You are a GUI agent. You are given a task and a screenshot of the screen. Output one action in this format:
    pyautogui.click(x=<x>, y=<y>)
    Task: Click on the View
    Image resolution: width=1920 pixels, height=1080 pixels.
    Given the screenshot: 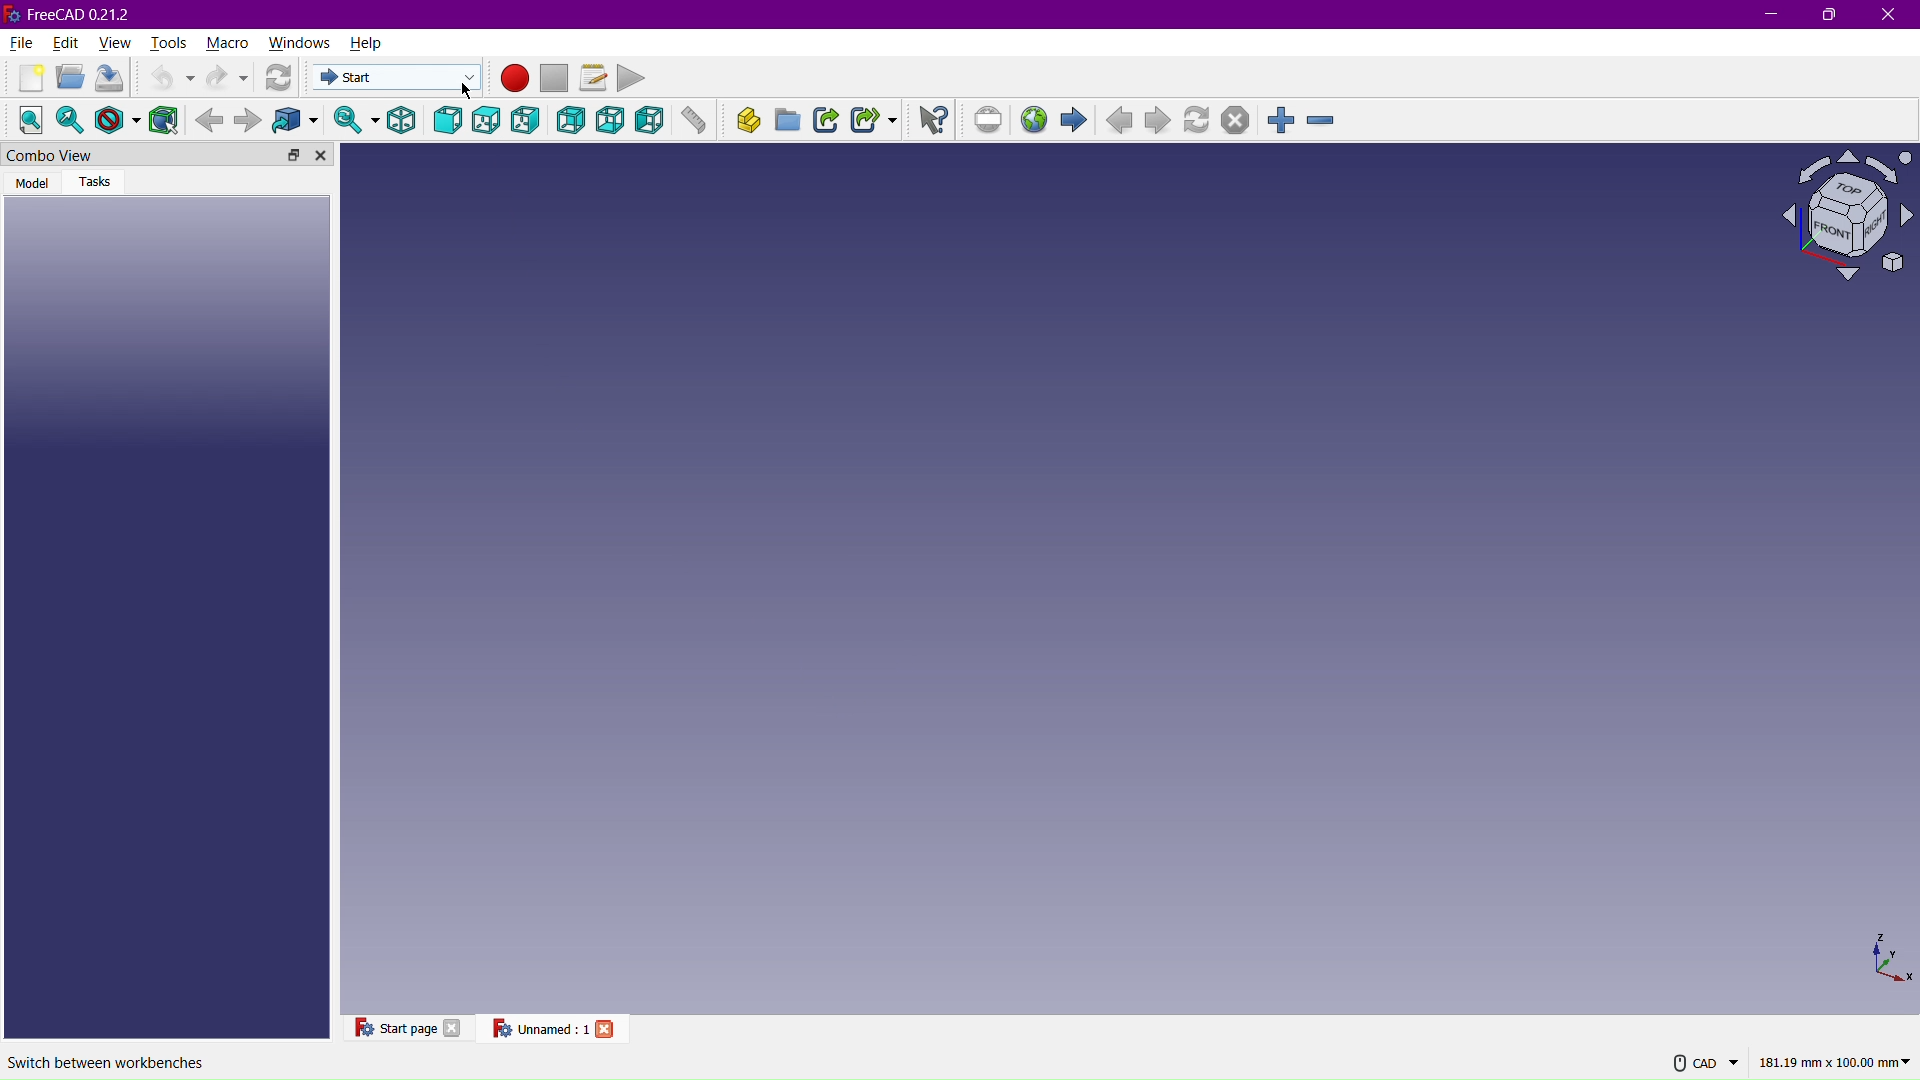 What is the action you would take?
    pyautogui.click(x=118, y=40)
    